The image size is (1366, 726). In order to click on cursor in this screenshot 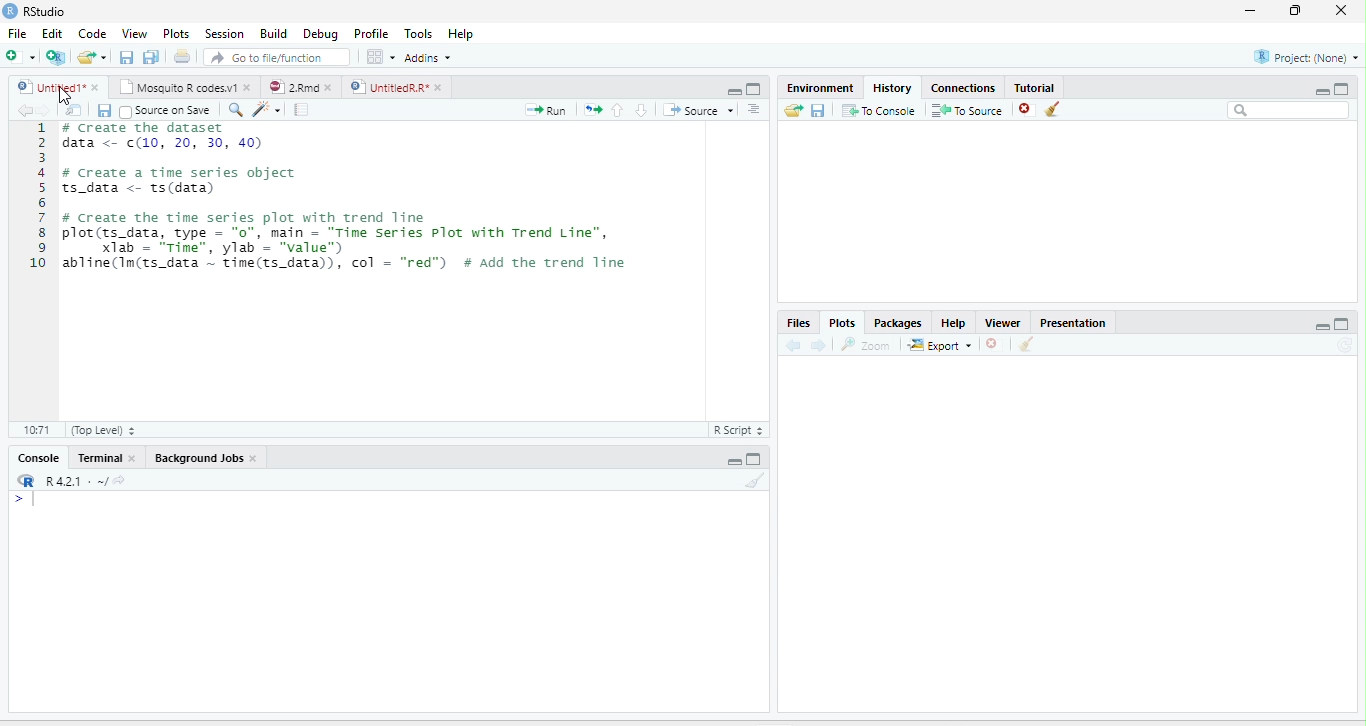, I will do `click(64, 95)`.